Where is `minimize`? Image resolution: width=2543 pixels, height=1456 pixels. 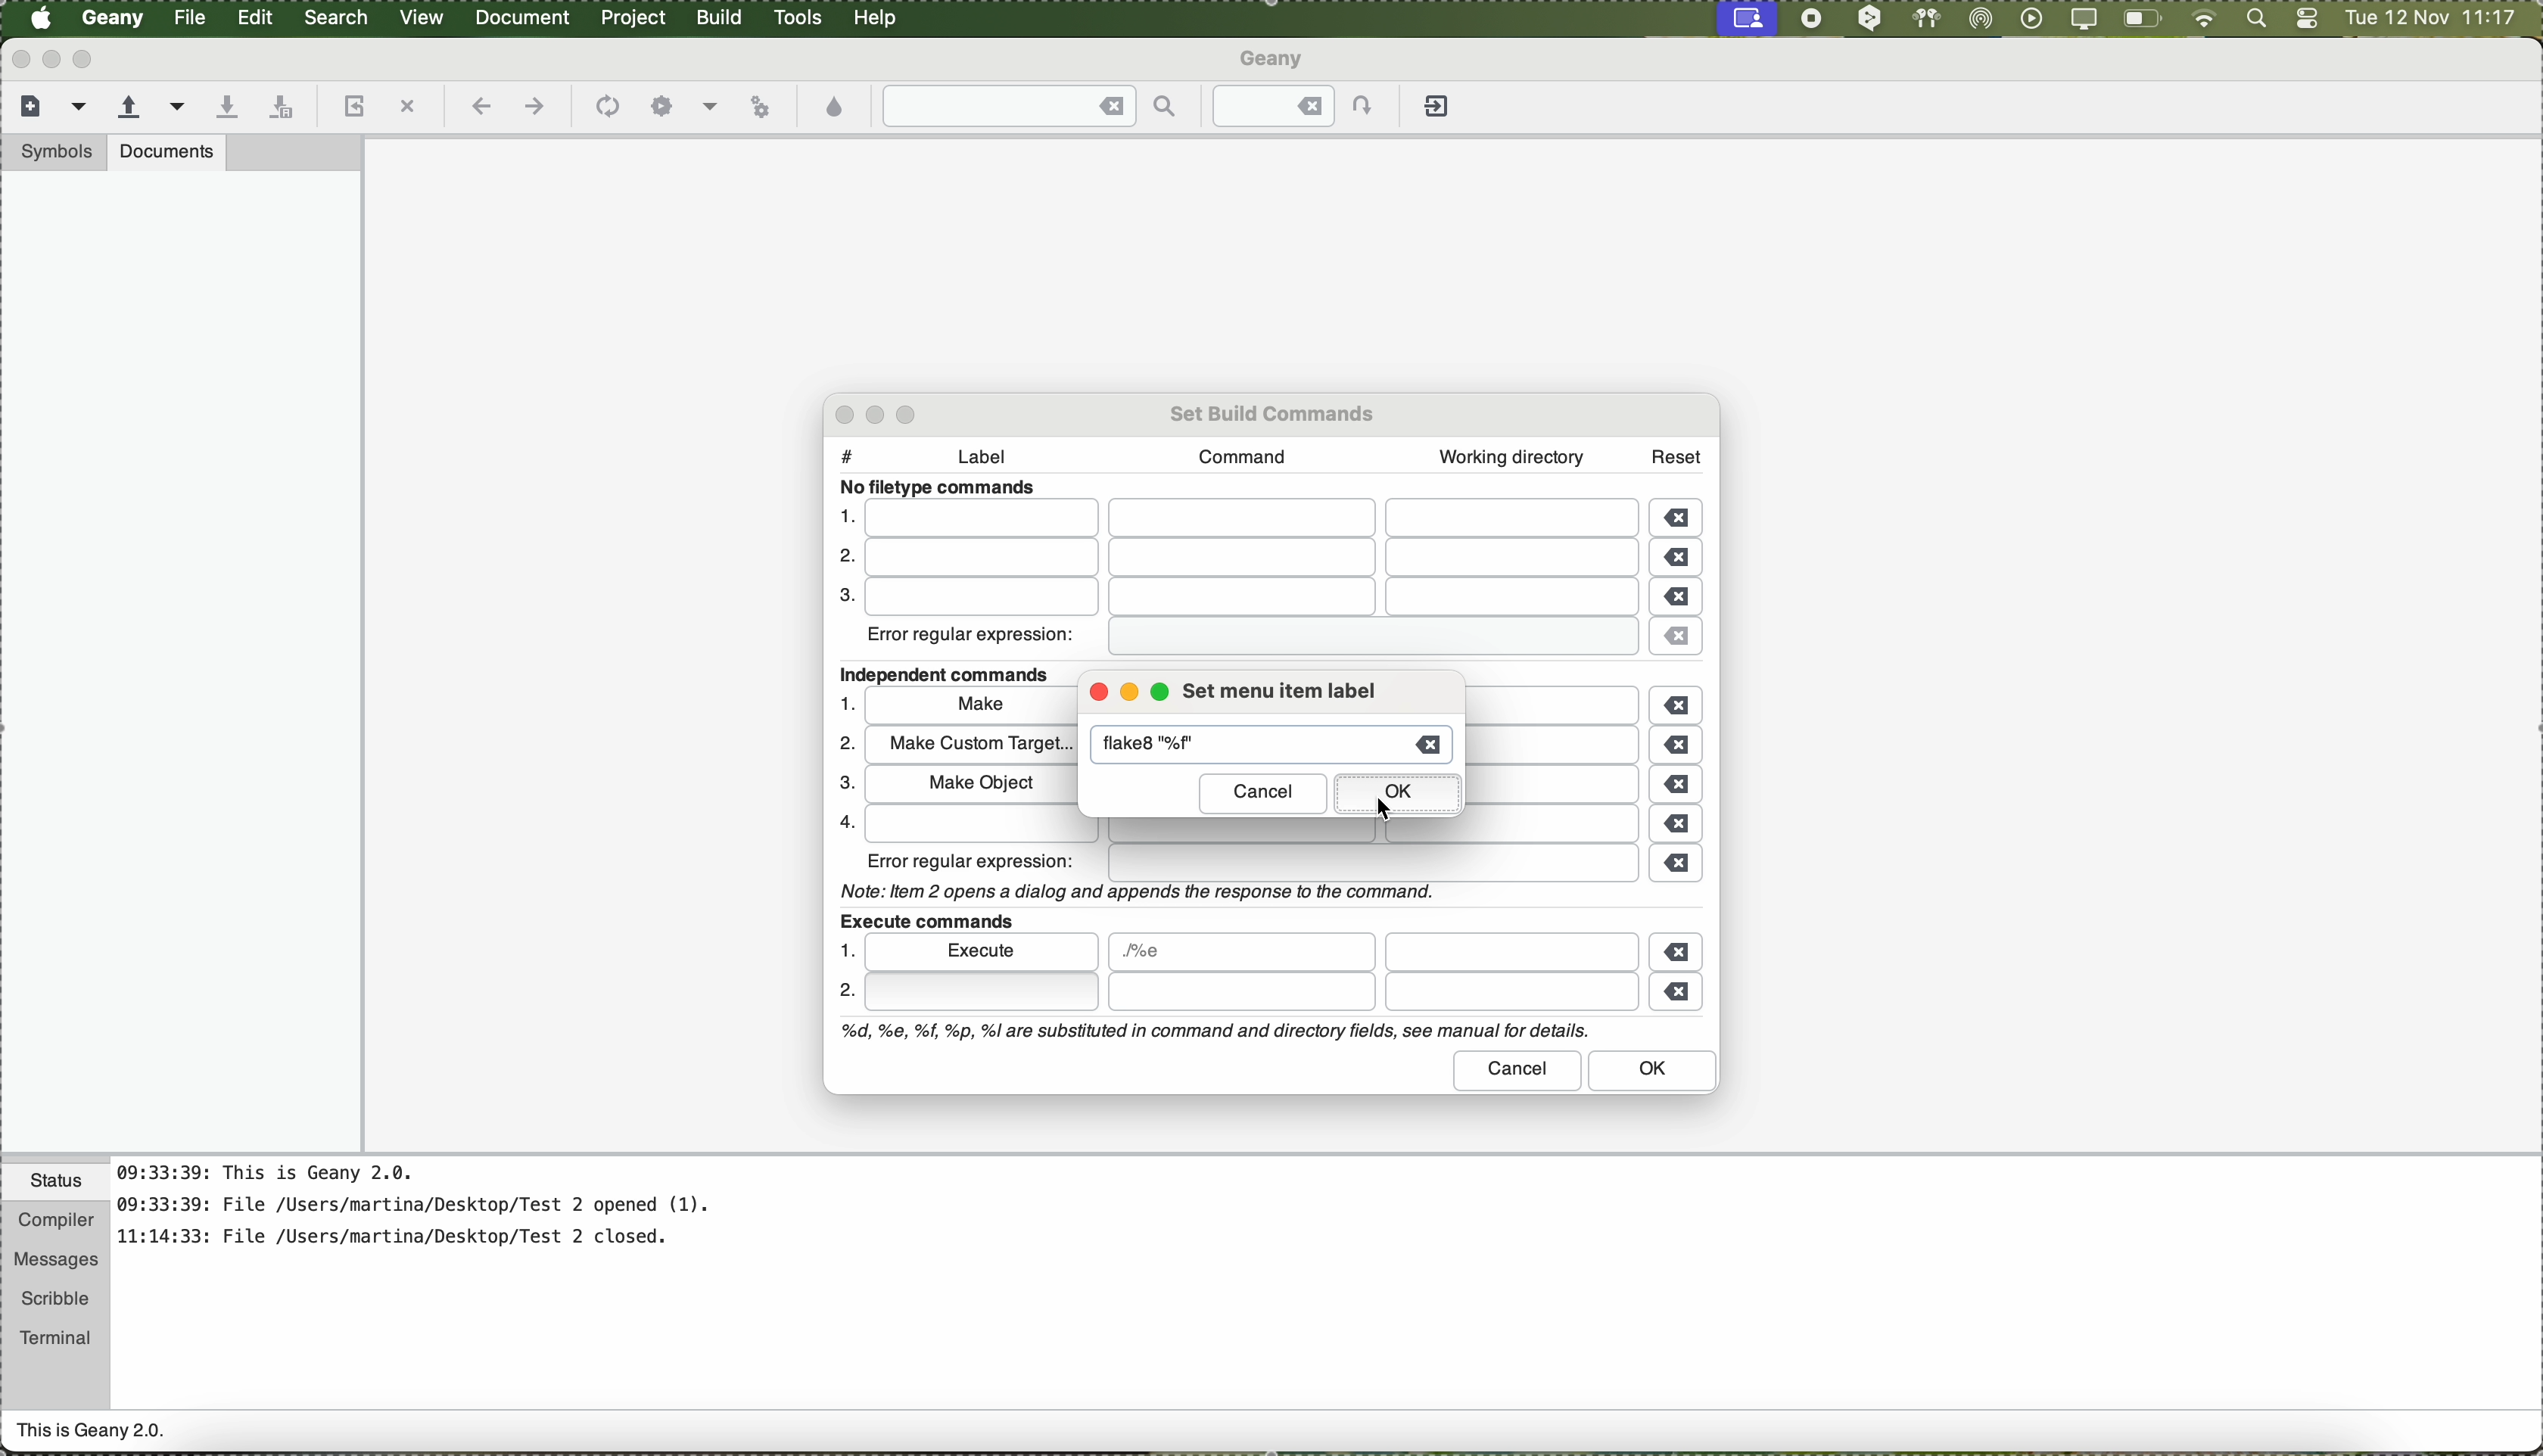
minimize is located at coordinates (882, 414).